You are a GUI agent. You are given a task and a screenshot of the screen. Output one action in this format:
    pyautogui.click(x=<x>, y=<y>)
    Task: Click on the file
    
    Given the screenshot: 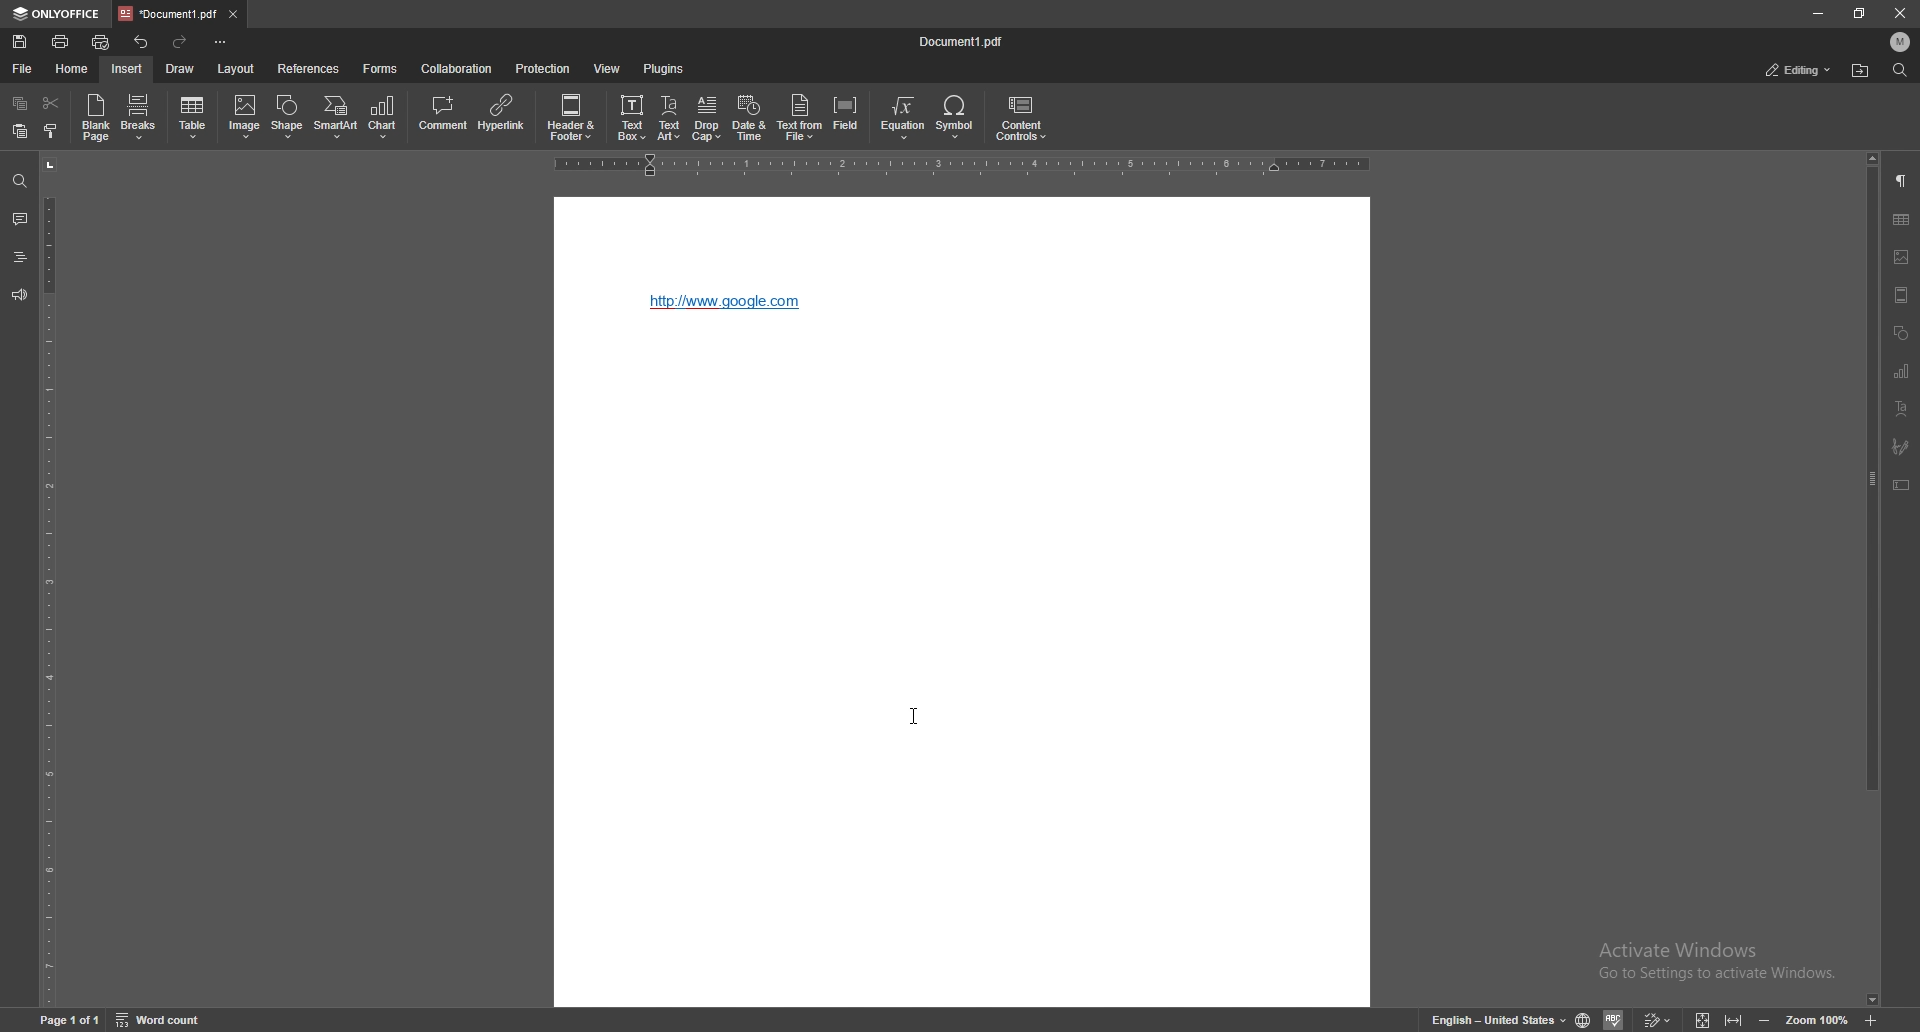 What is the action you would take?
    pyautogui.click(x=21, y=69)
    